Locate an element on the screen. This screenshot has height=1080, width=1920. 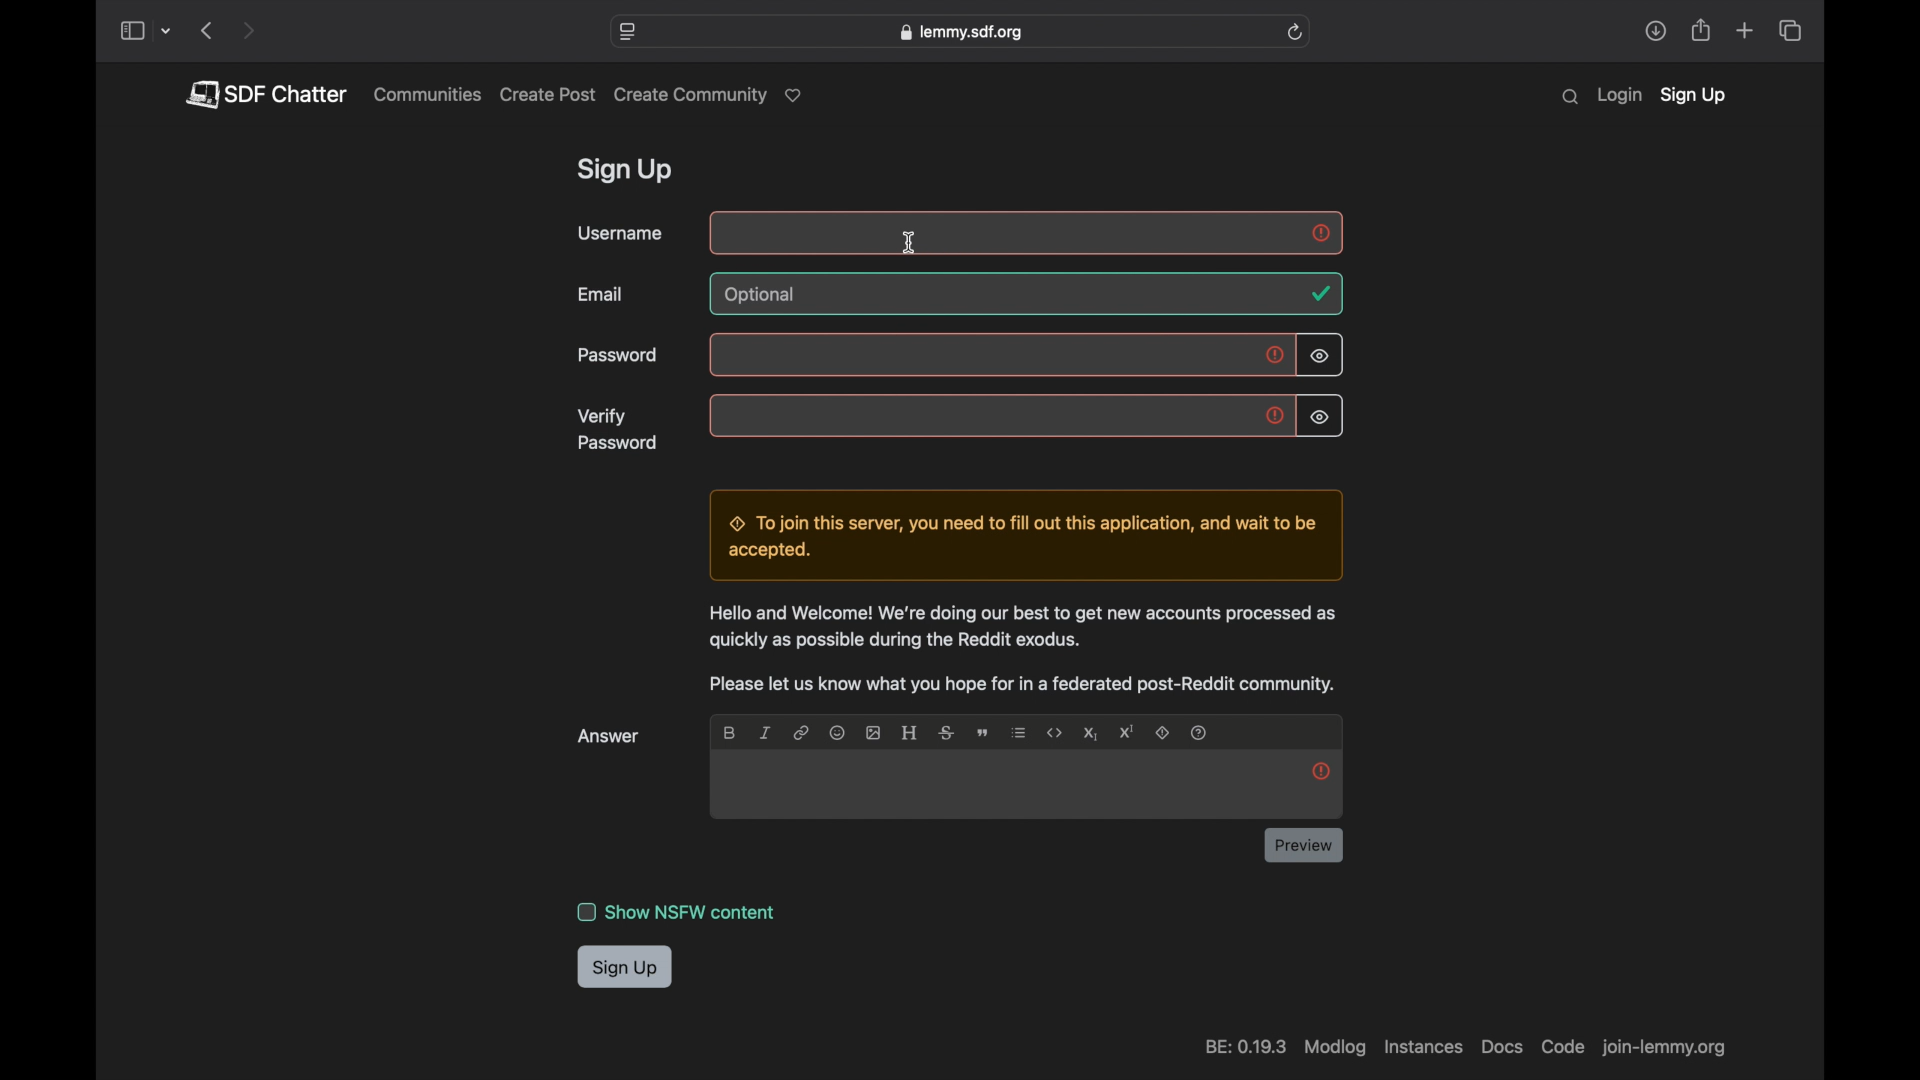
sign up is located at coordinates (626, 968).